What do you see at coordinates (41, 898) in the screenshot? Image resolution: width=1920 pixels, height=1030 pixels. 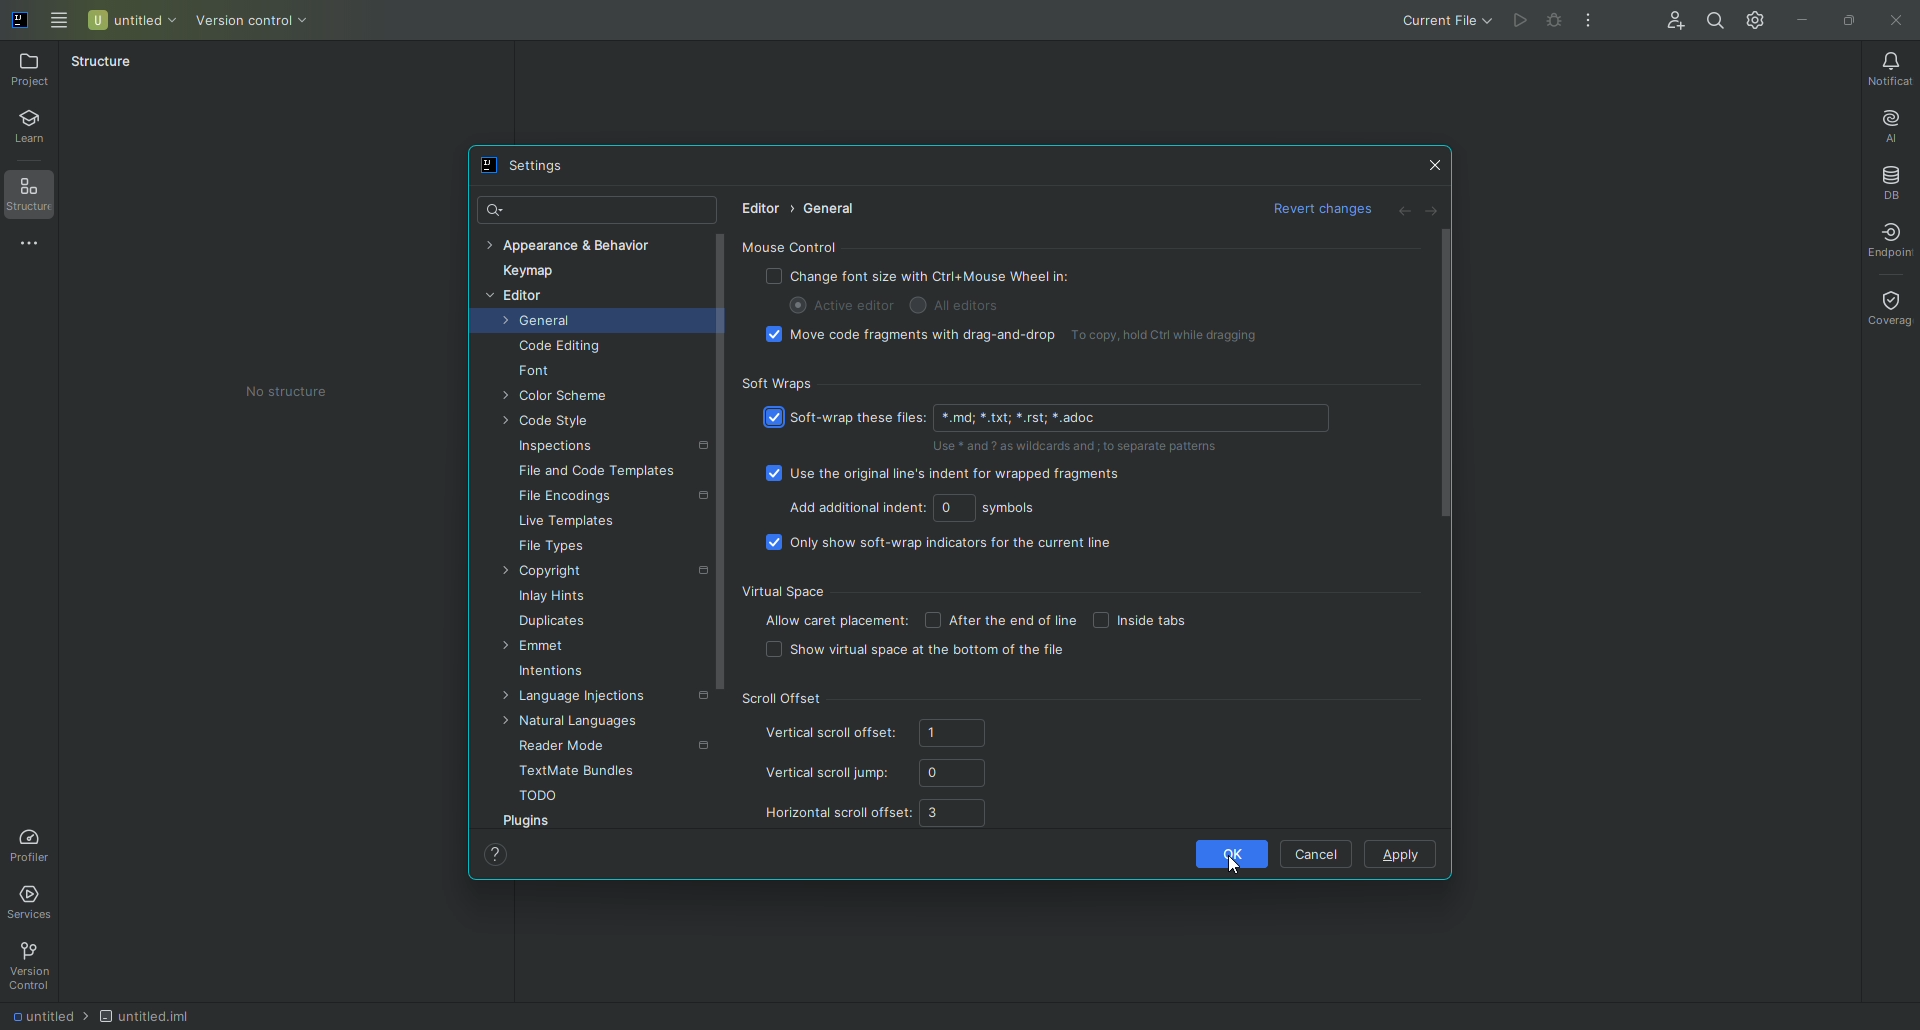 I see `Services` at bounding box center [41, 898].